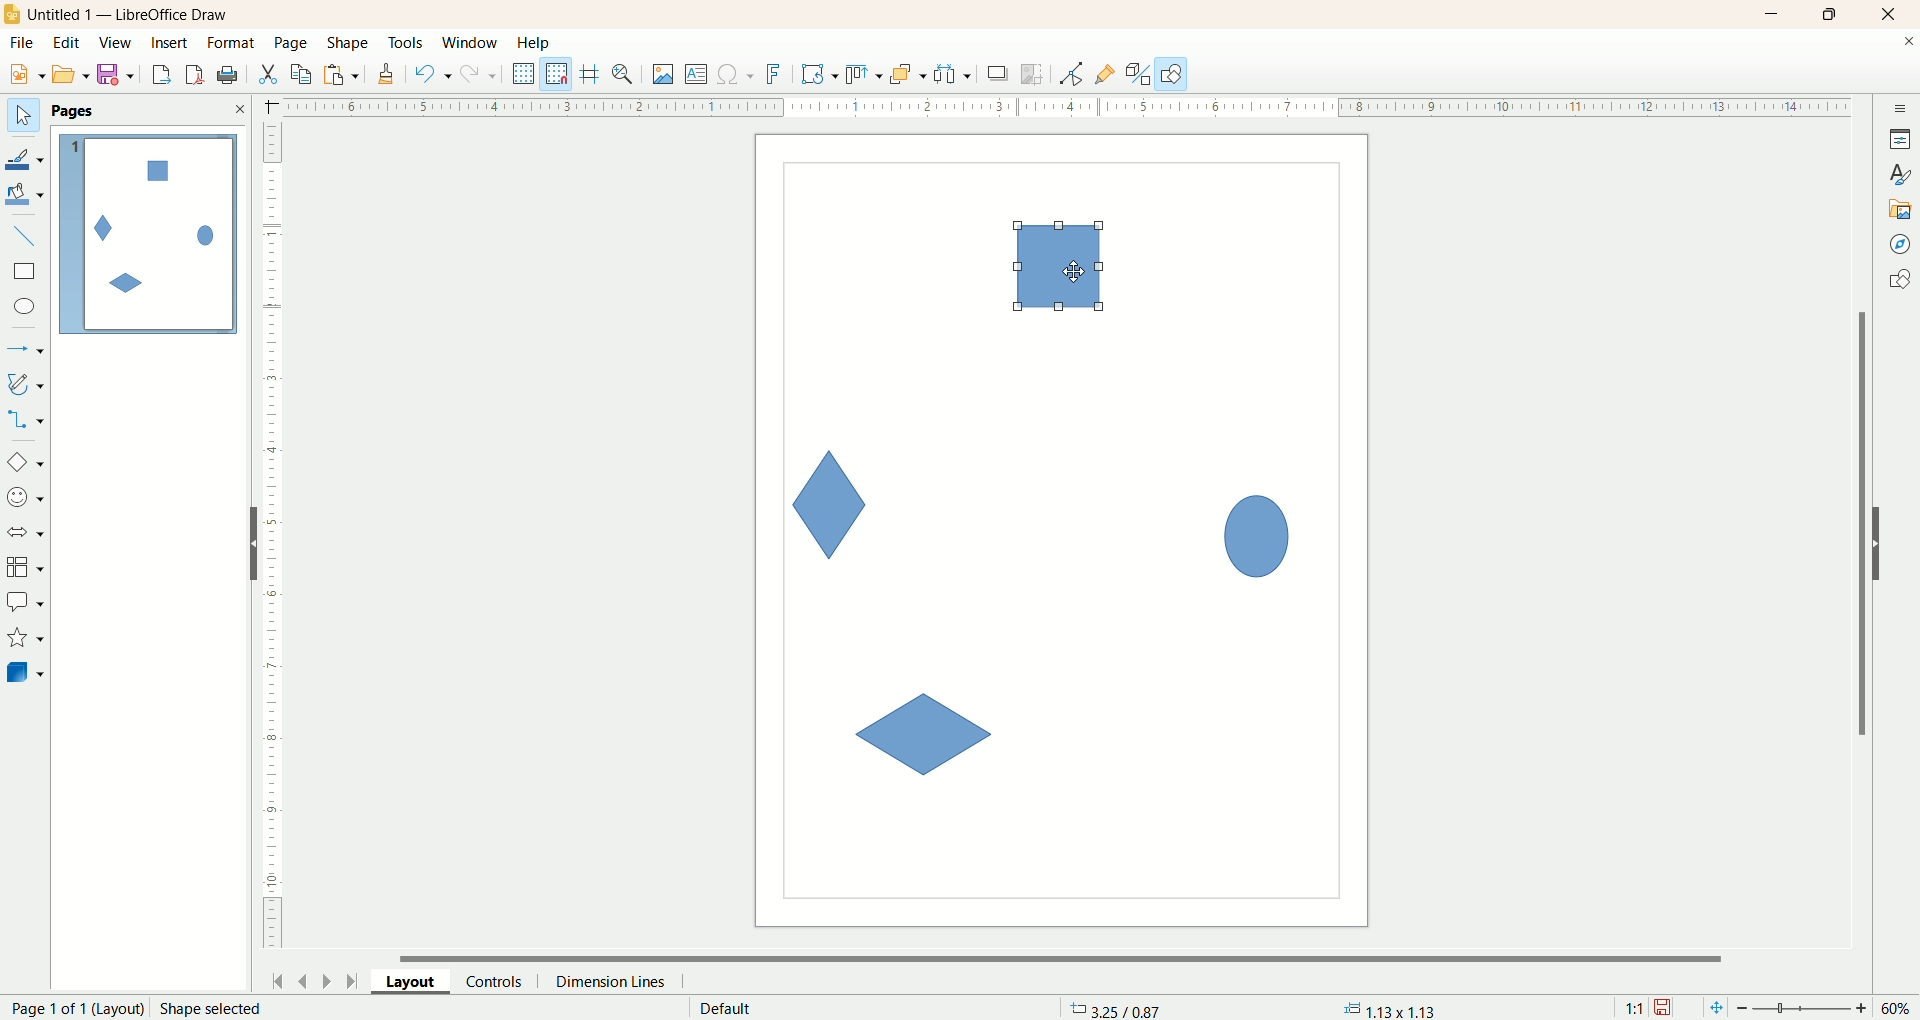 This screenshot has height=1020, width=1920. What do you see at coordinates (349, 44) in the screenshot?
I see `shape` at bounding box center [349, 44].